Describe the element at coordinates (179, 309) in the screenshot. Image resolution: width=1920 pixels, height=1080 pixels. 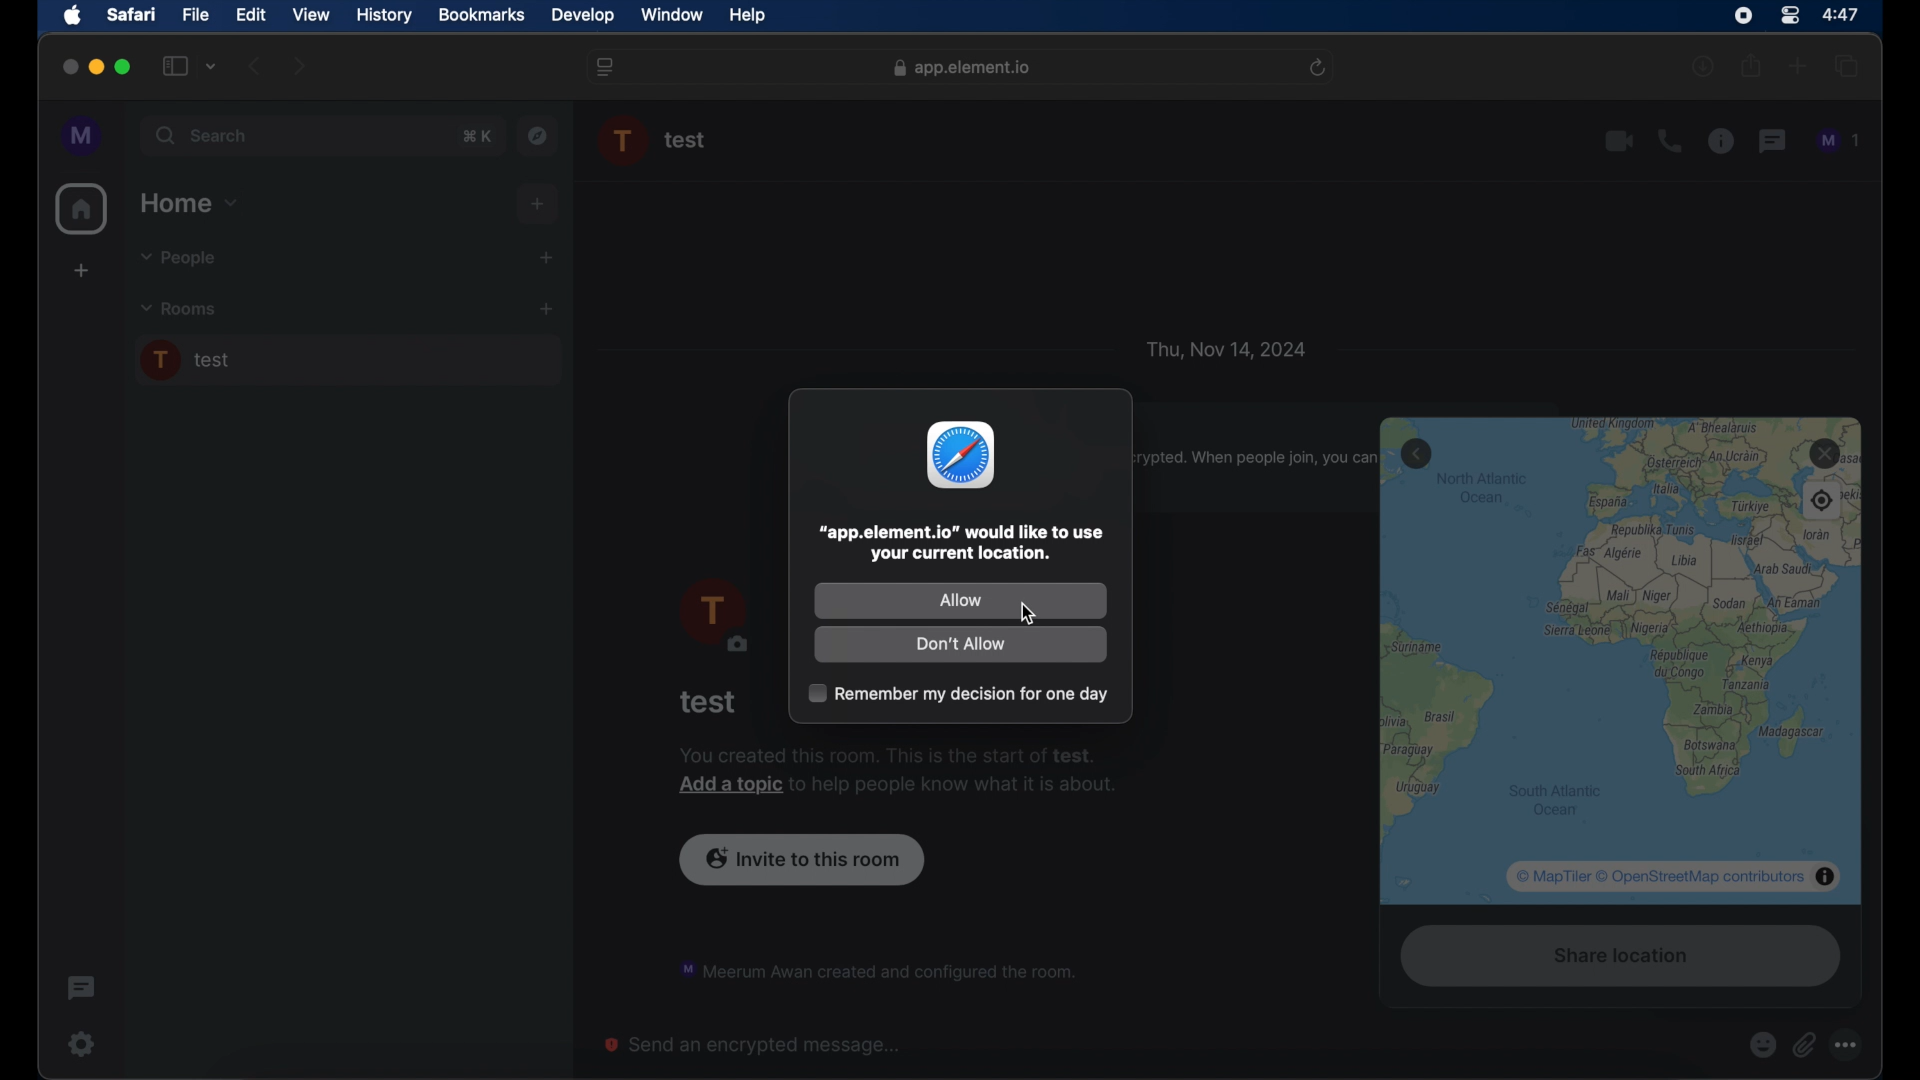
I see `rooms dropdown` at that location.